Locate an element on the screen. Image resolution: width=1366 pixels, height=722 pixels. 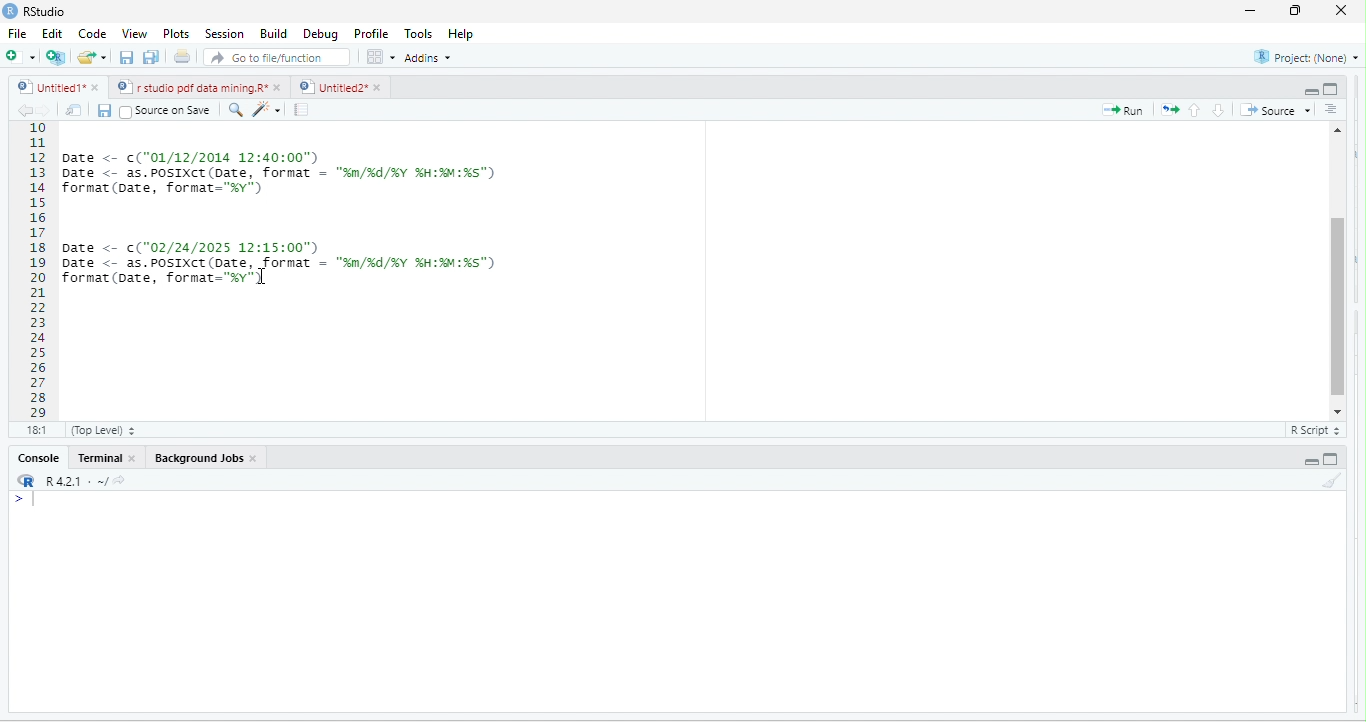
save all open documents is located at coordinates (150, 57).